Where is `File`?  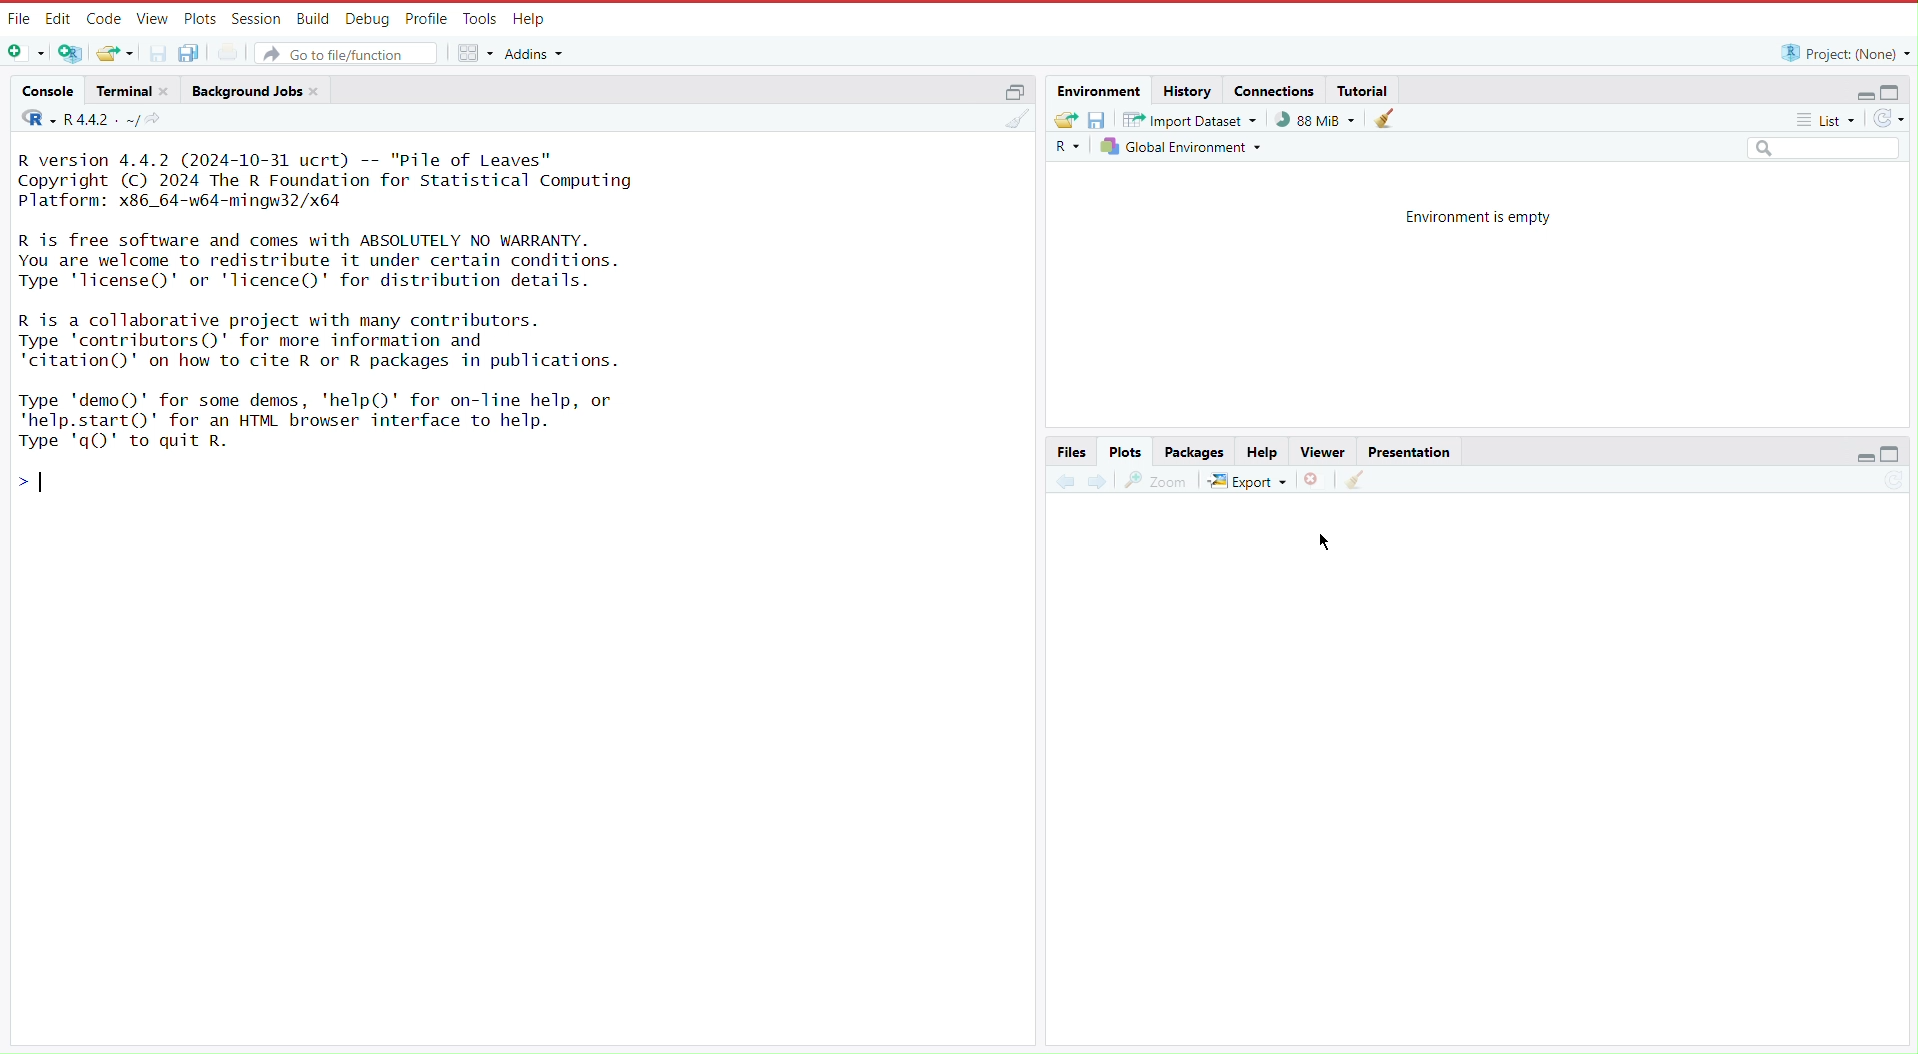 File is located at coordinates (18, 19).